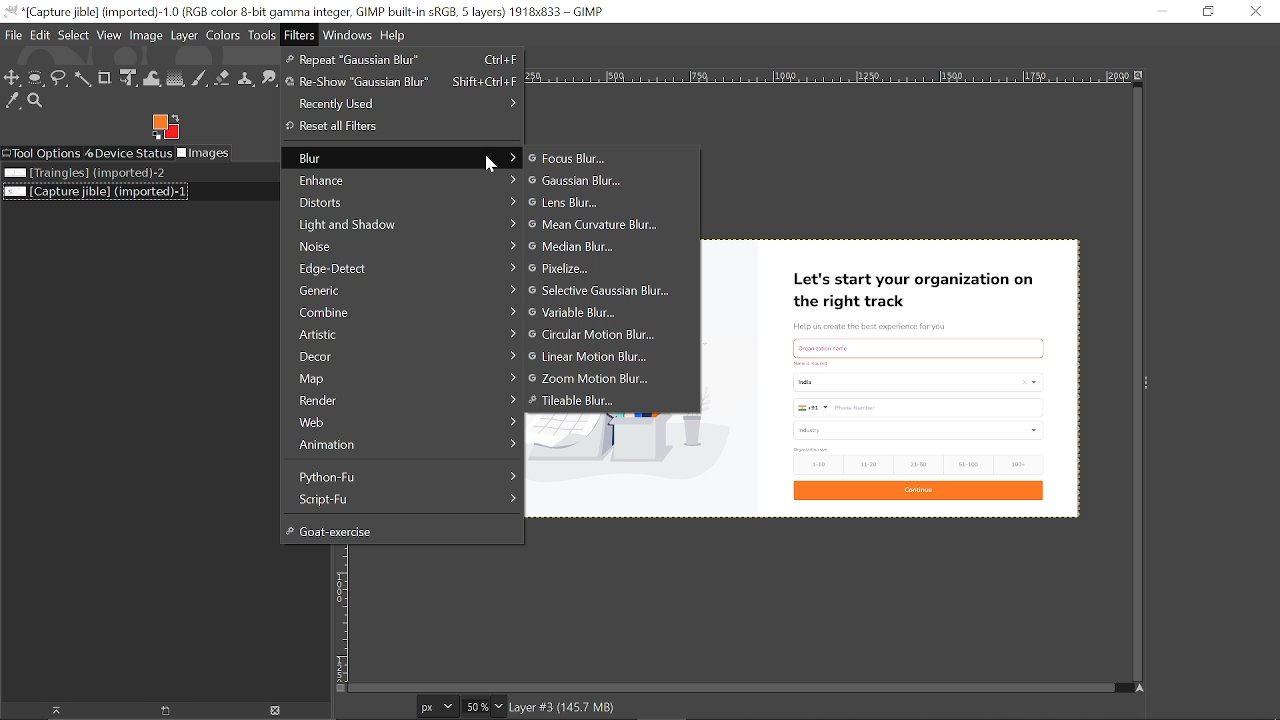 Image resolution: width=1280 pixels, height=720 pixels. I want to click on Restore down, so click(1205, 11).